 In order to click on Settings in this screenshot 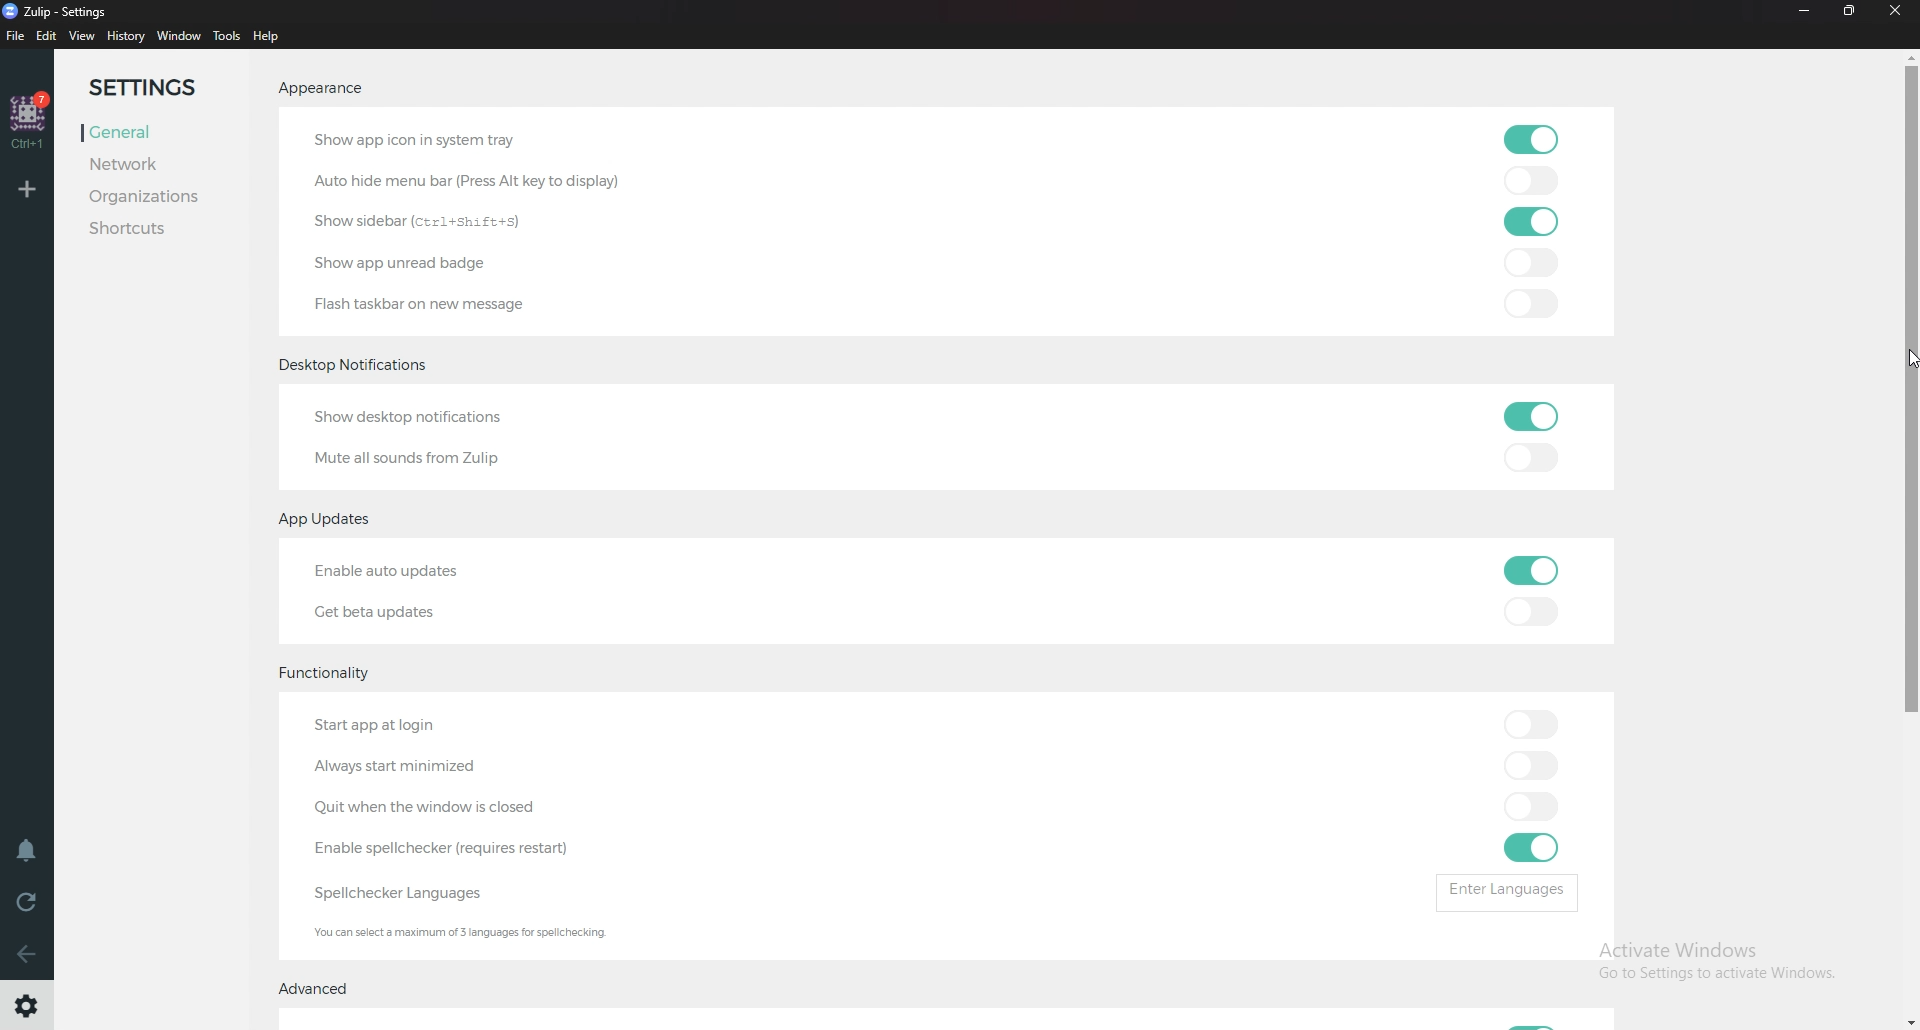, I will do `click(30, 1003)`.